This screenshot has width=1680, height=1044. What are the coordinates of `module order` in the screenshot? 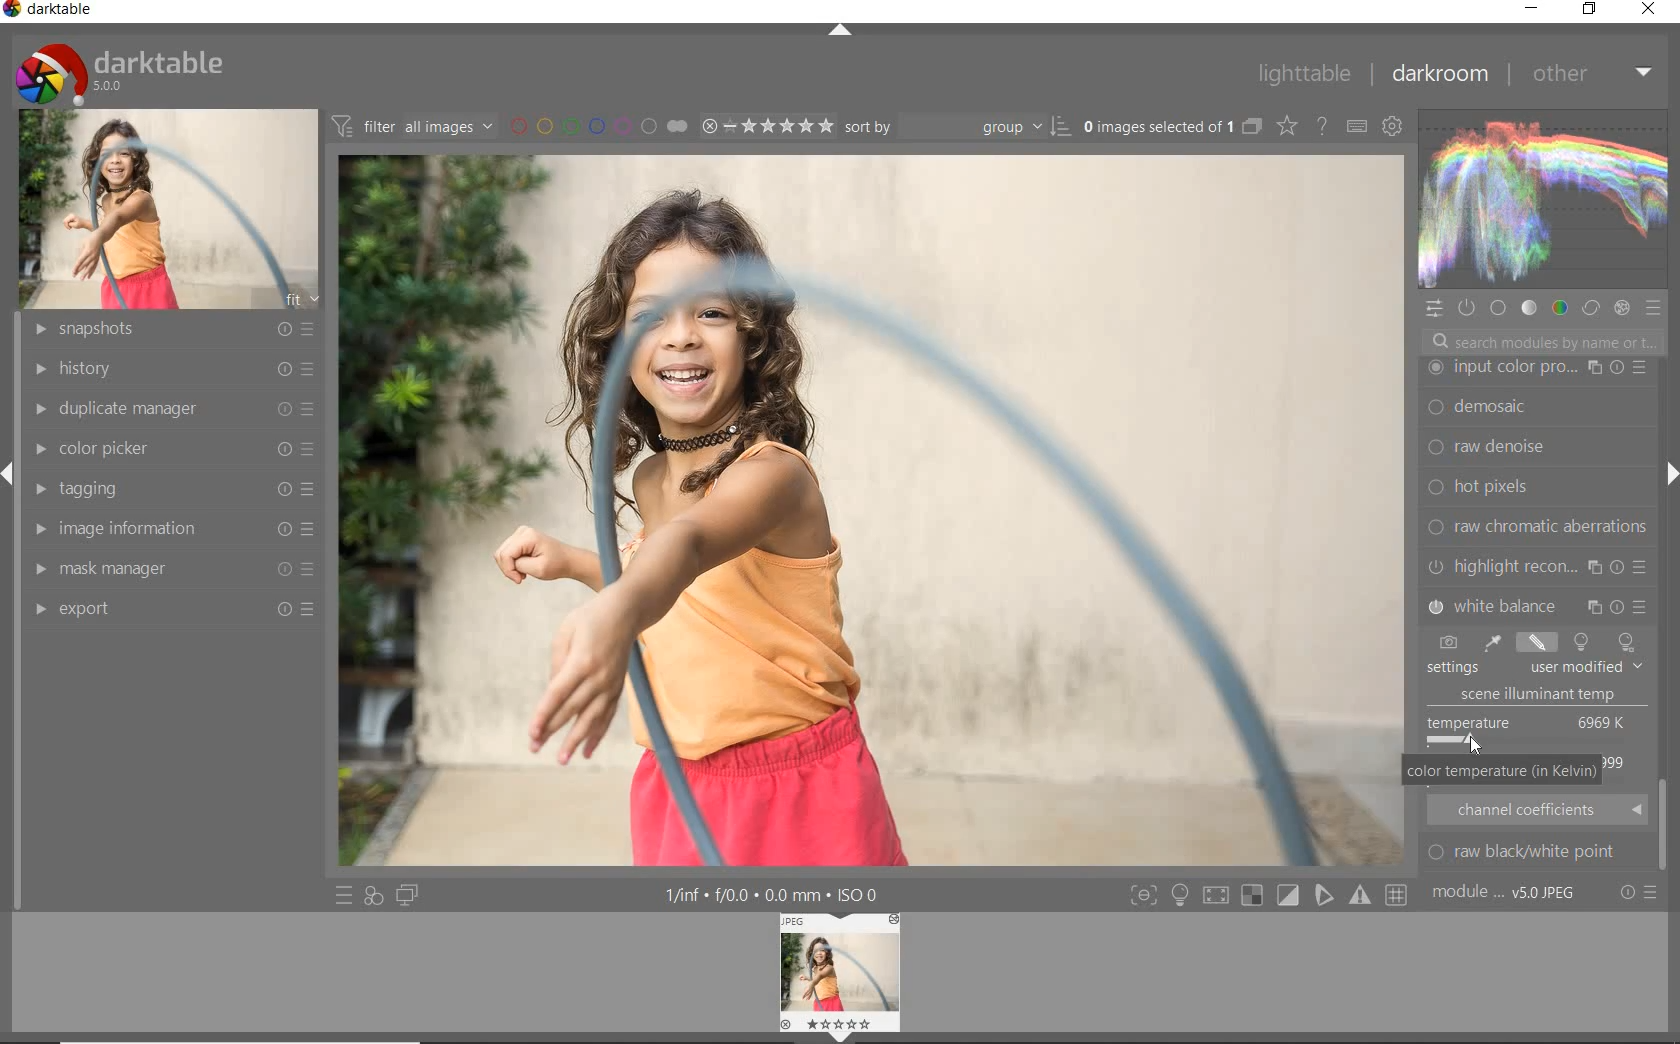 It's located at (1507, 894).